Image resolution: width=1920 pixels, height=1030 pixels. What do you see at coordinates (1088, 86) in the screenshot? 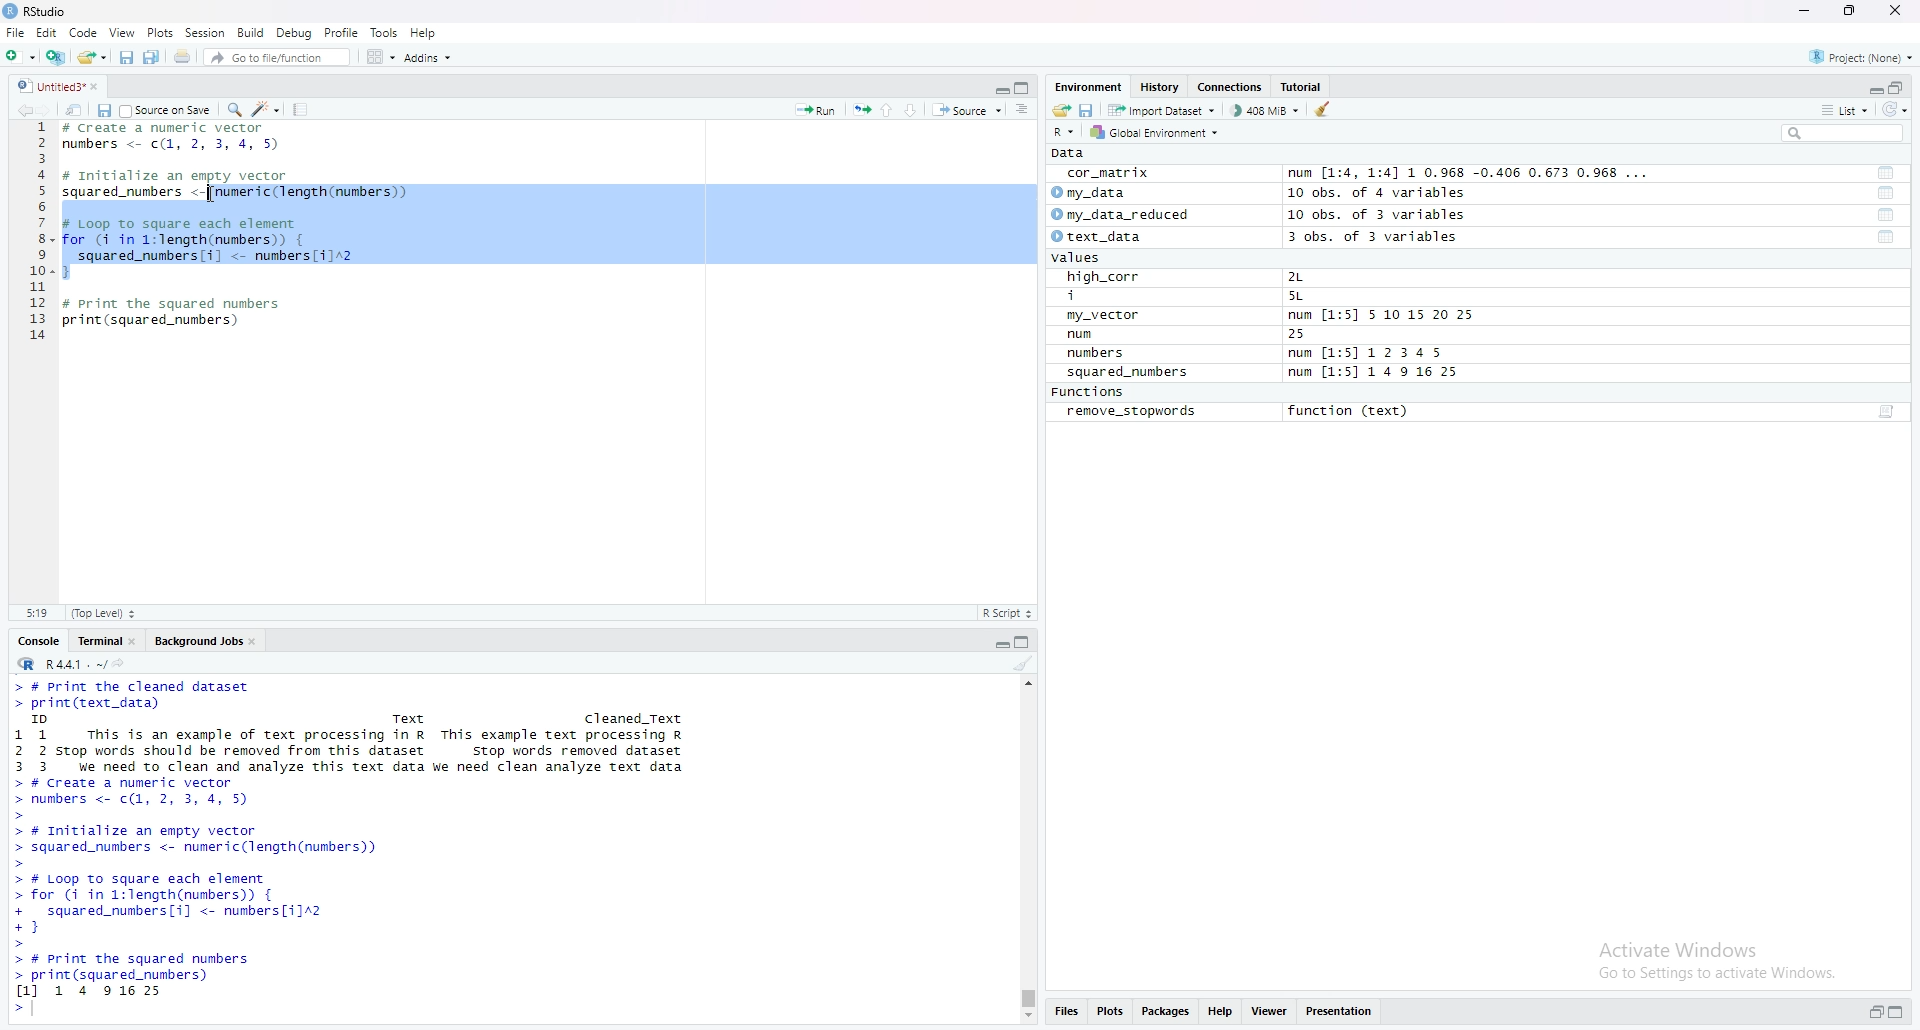
I see `Environment` at bounding box center [1088, 86].